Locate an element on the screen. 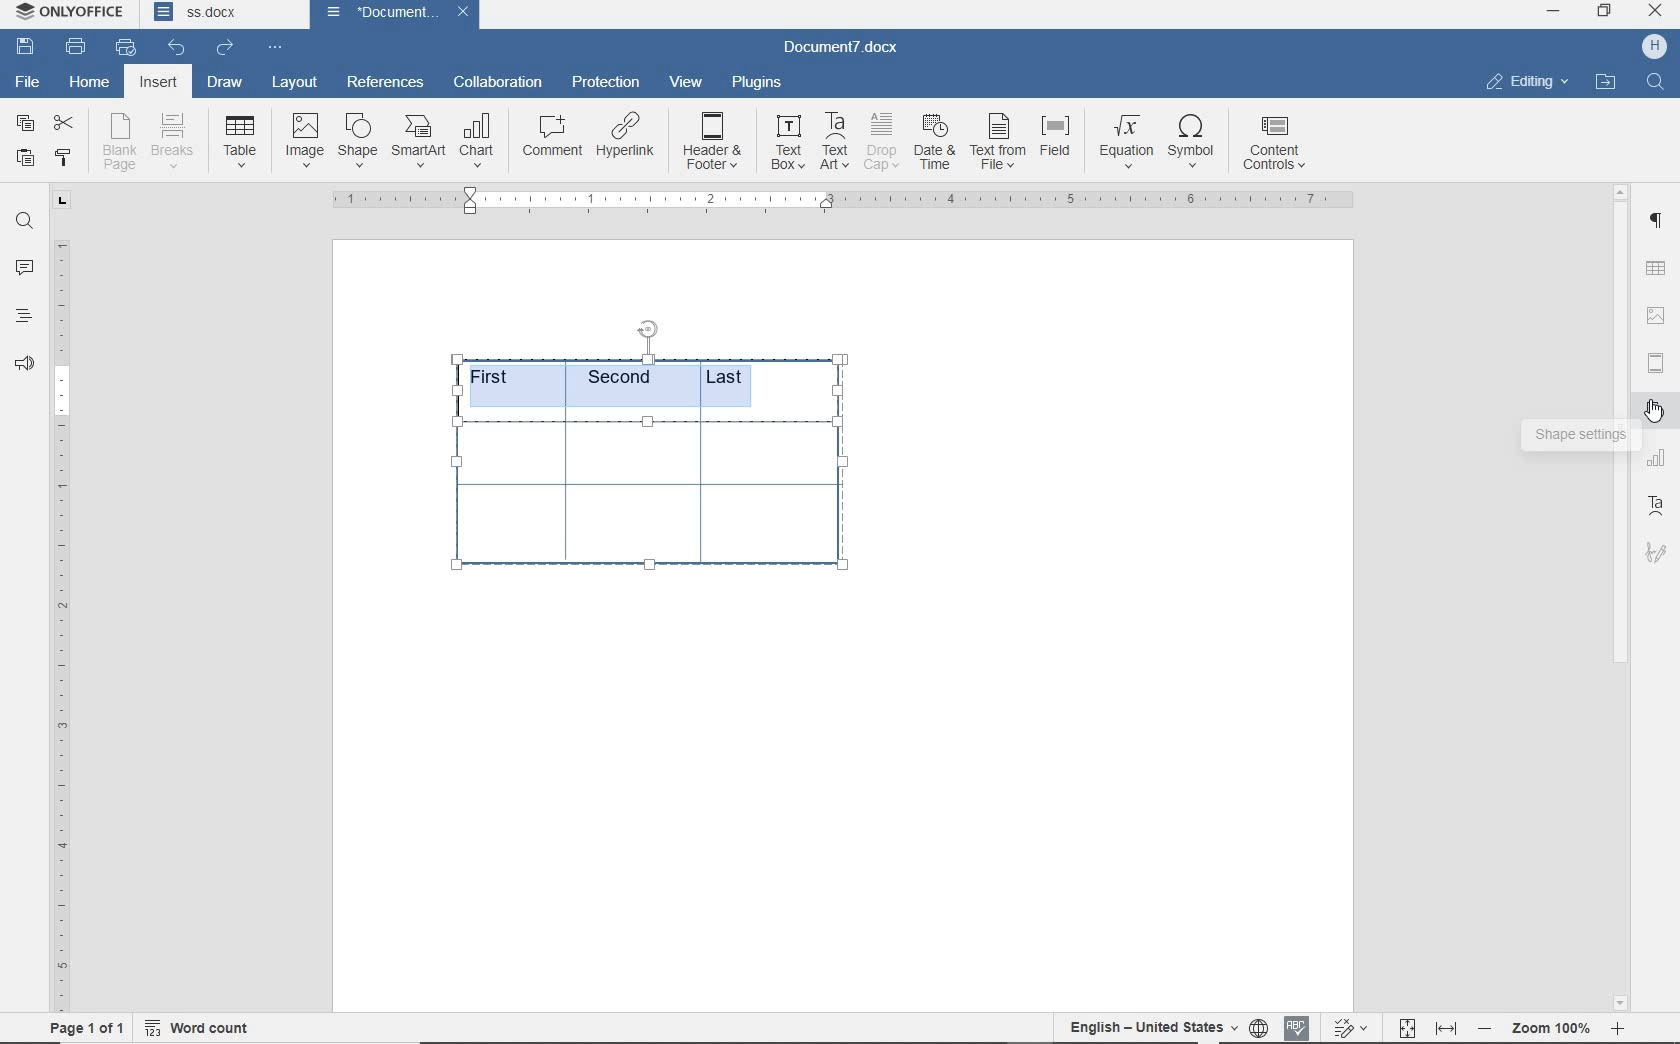 Image resolution: width=1680 pixels, height=1044 pixels. shape is located at coordinates (358, 140).